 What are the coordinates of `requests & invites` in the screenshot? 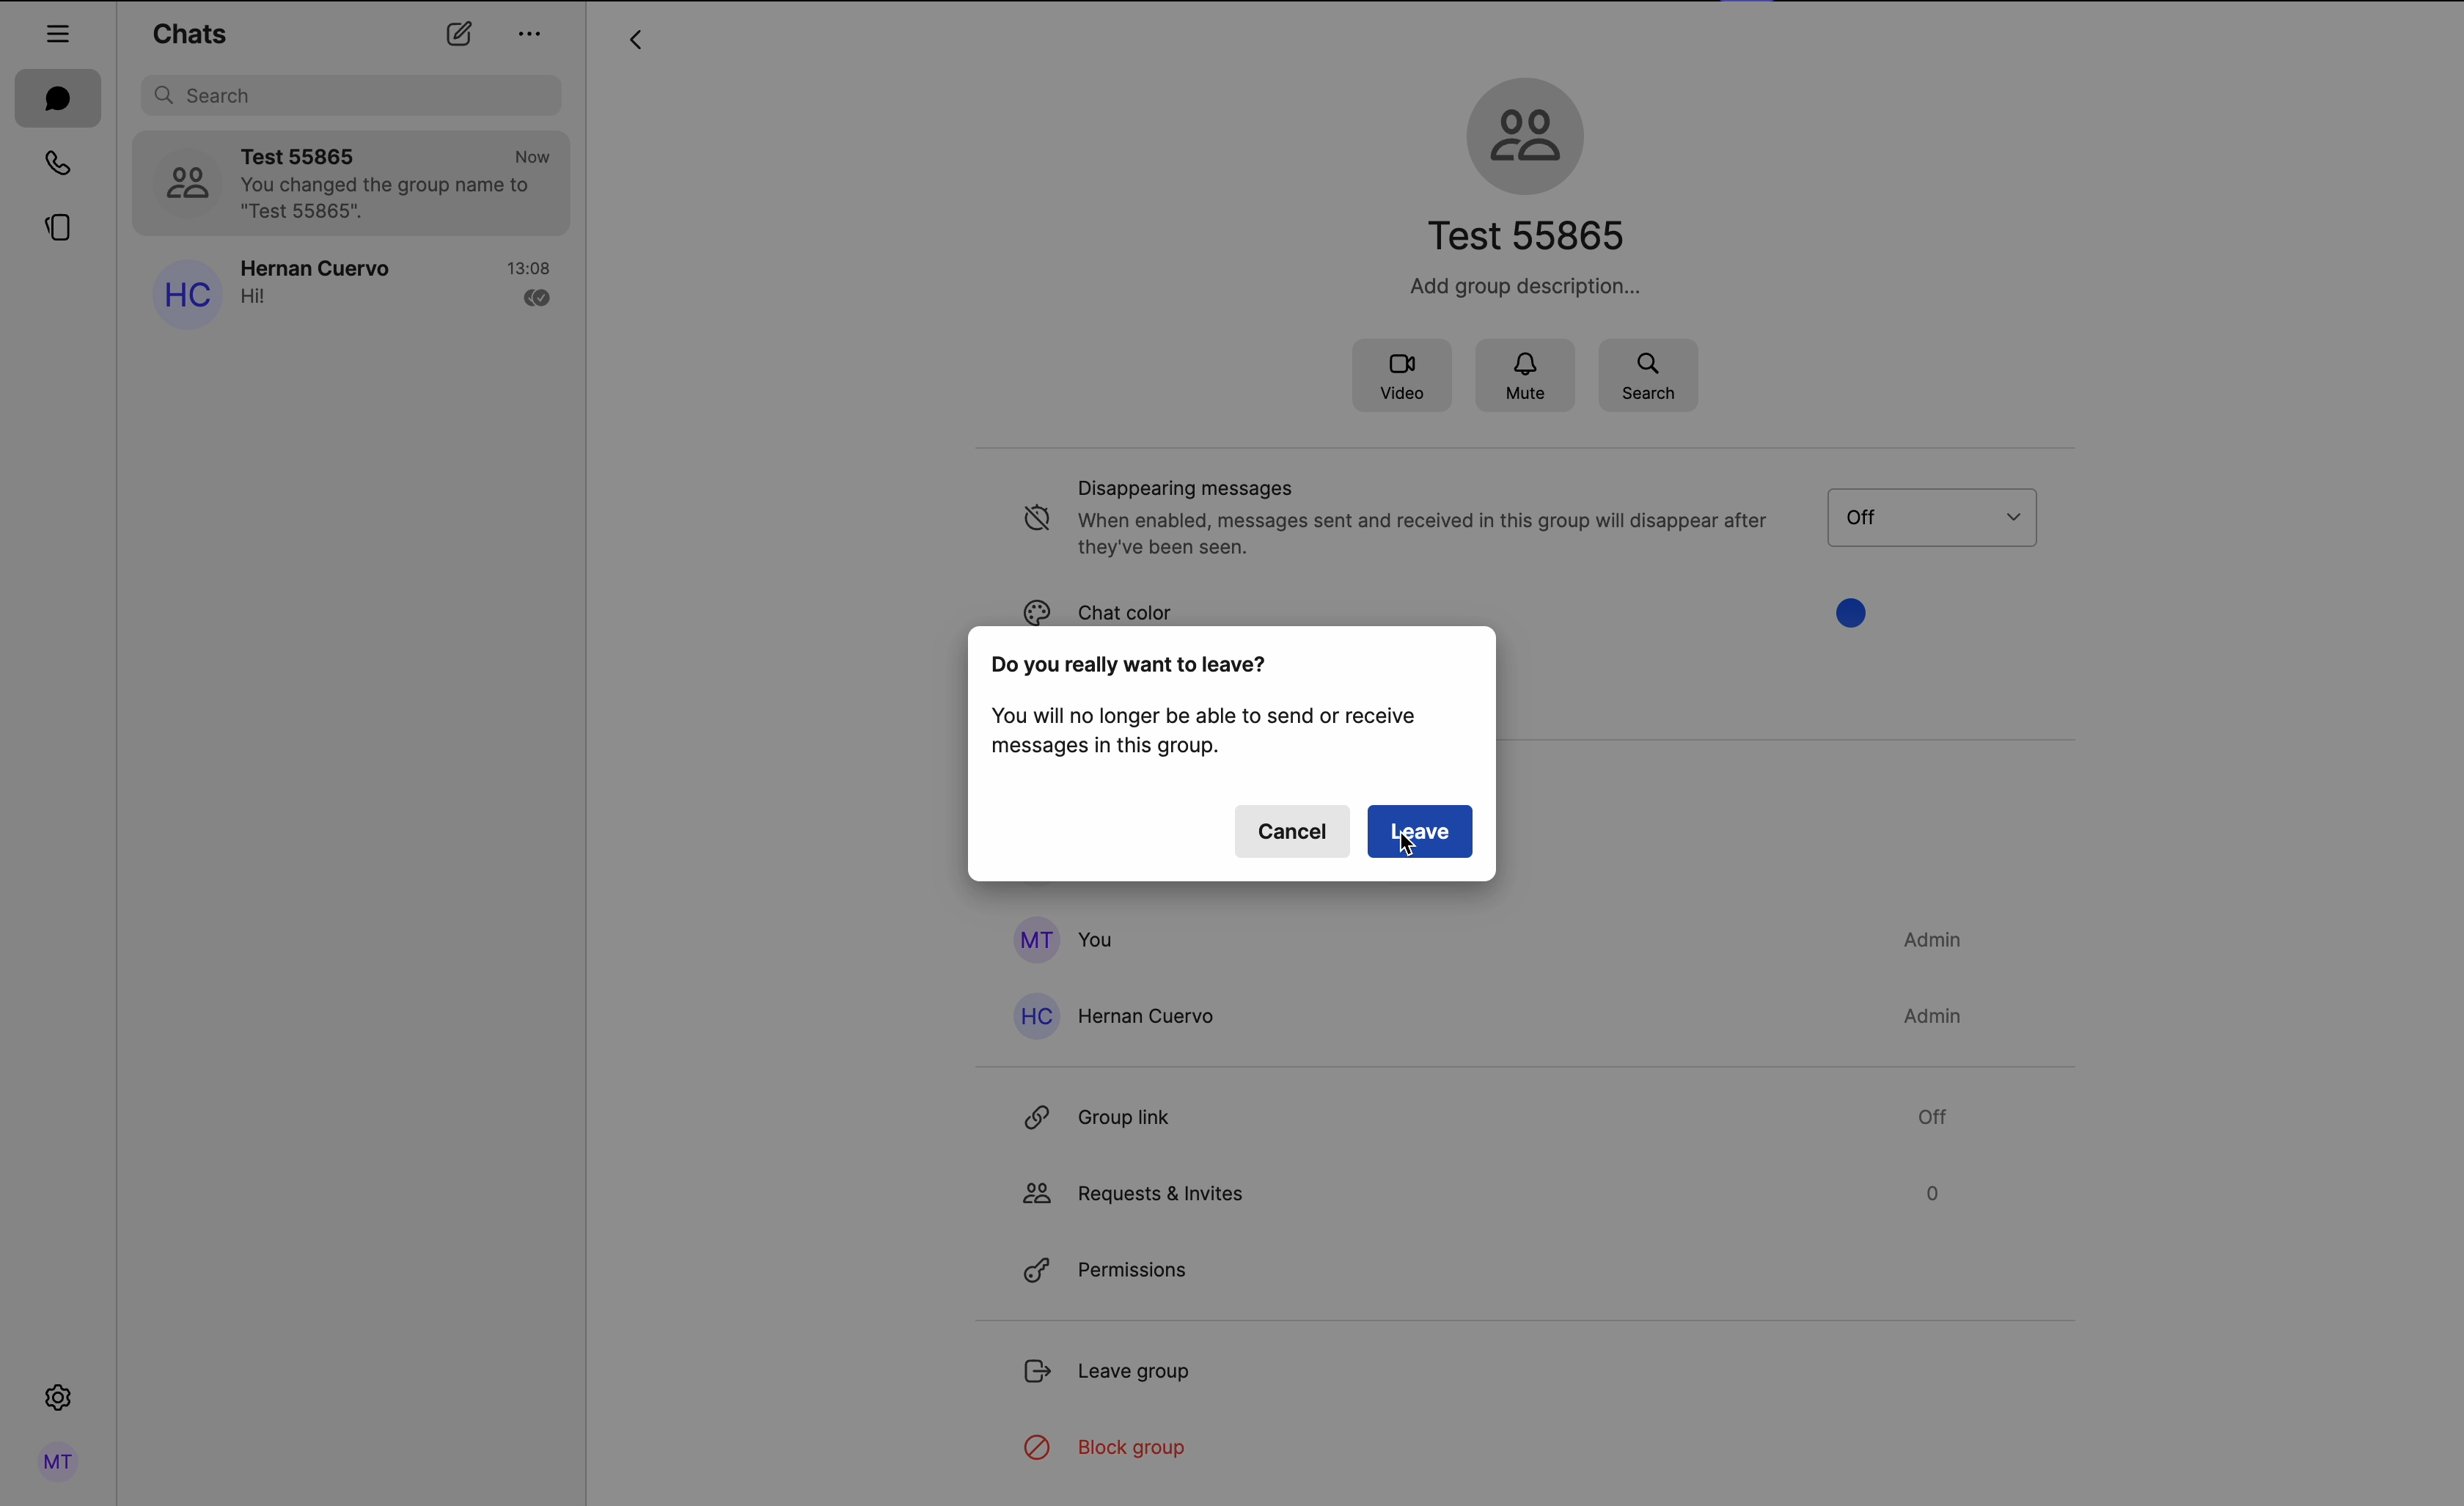 It's located at (1480, 1192).